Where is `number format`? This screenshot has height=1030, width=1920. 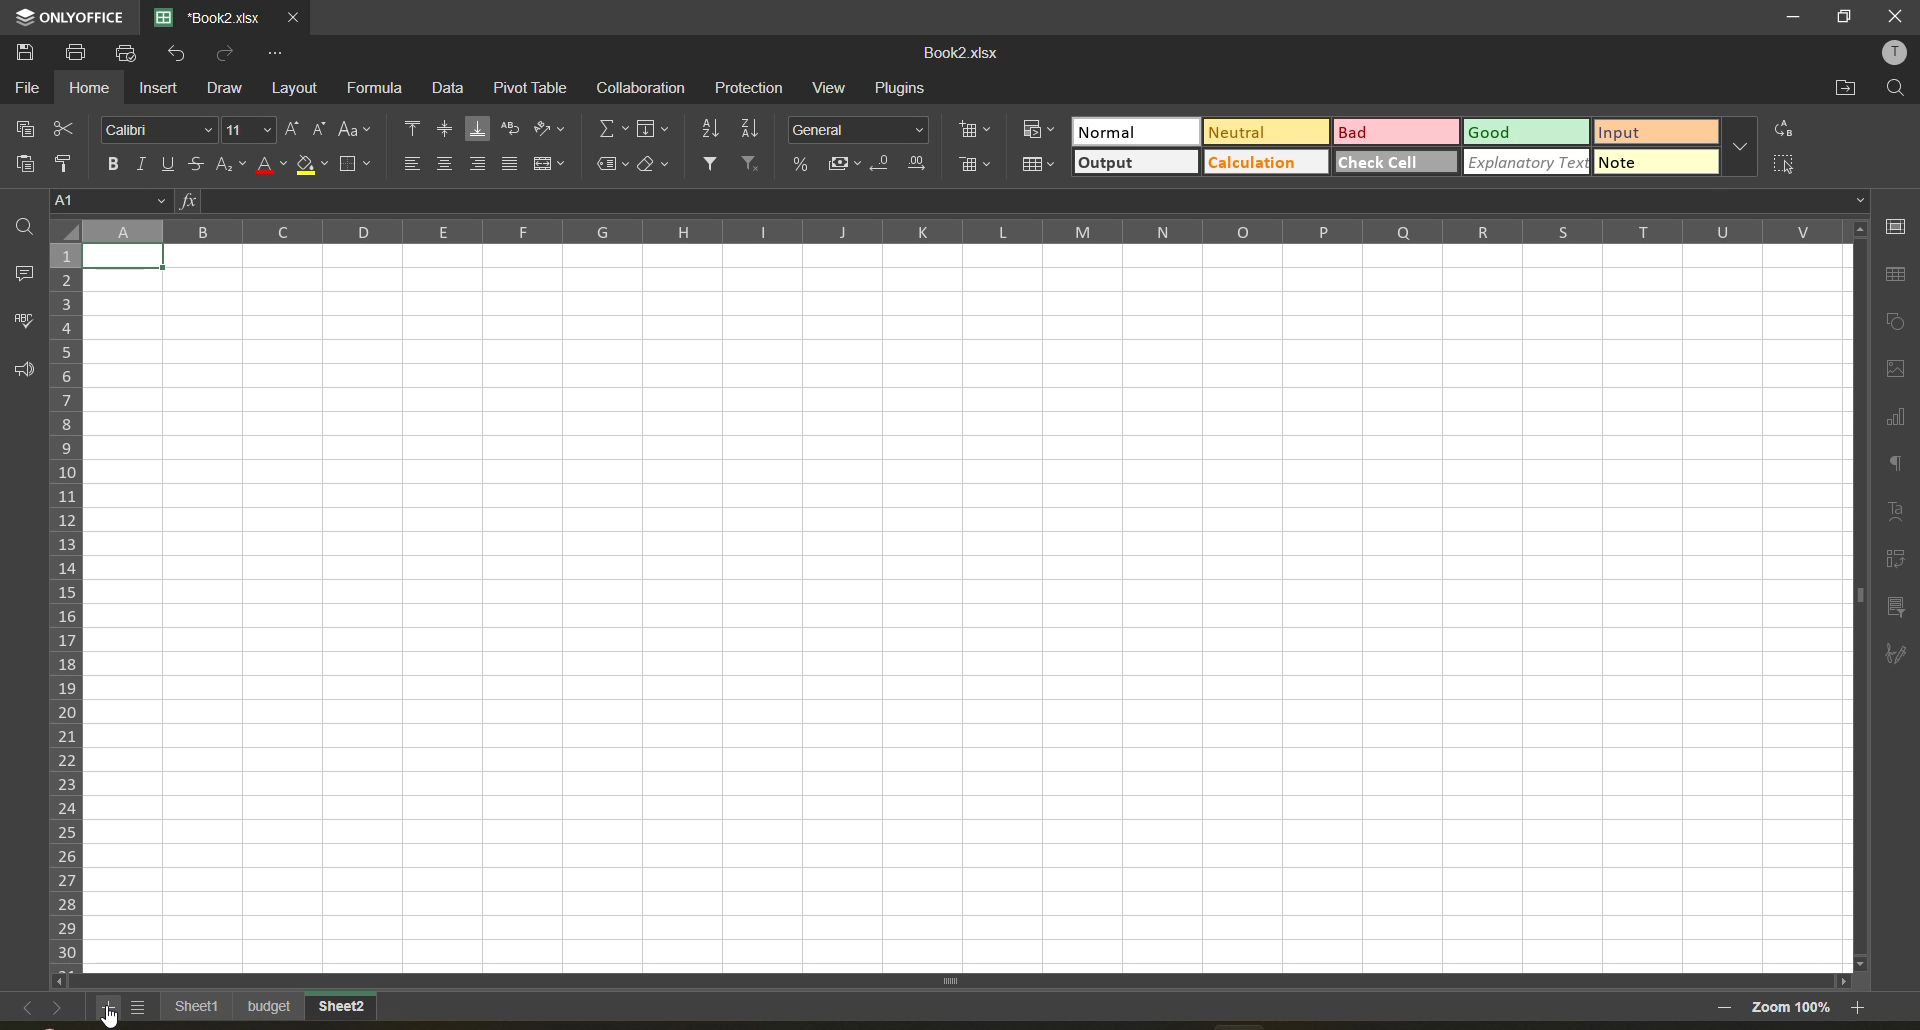
number format is located at coordinates (860, 129).